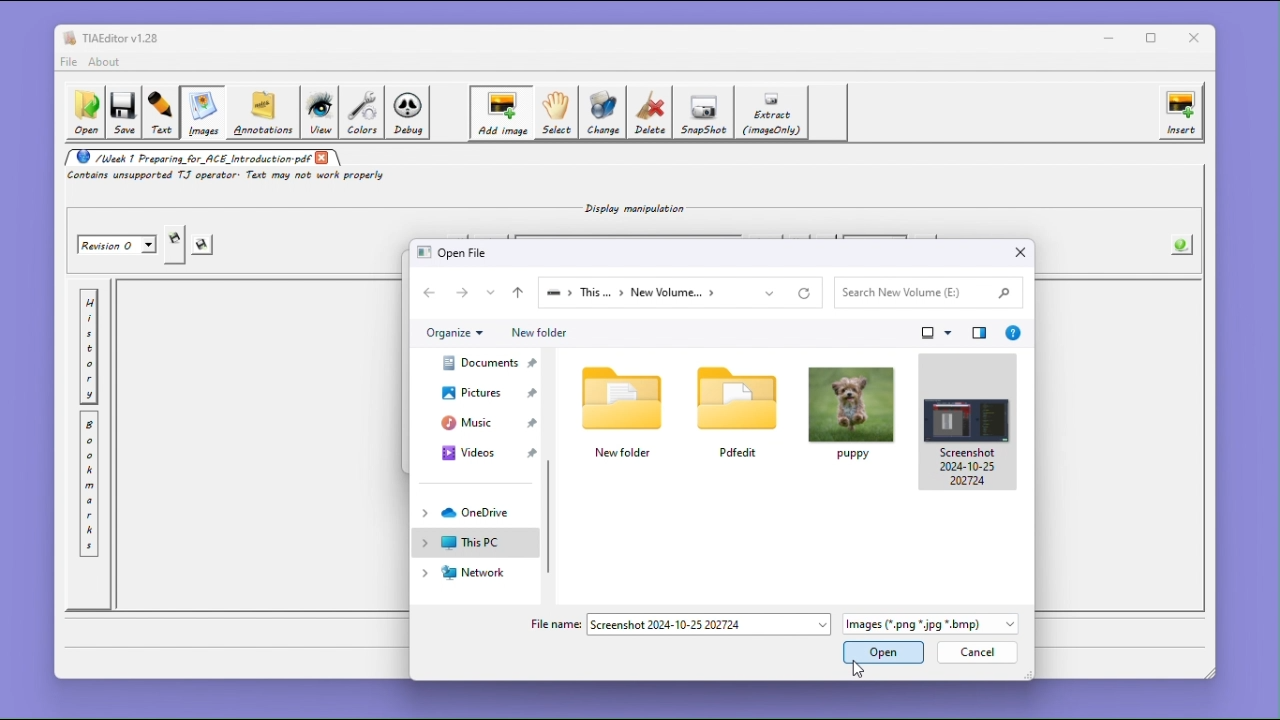 This screenshot has height=720, width=1280. I want to click on Save a copy, so click(175, 245).